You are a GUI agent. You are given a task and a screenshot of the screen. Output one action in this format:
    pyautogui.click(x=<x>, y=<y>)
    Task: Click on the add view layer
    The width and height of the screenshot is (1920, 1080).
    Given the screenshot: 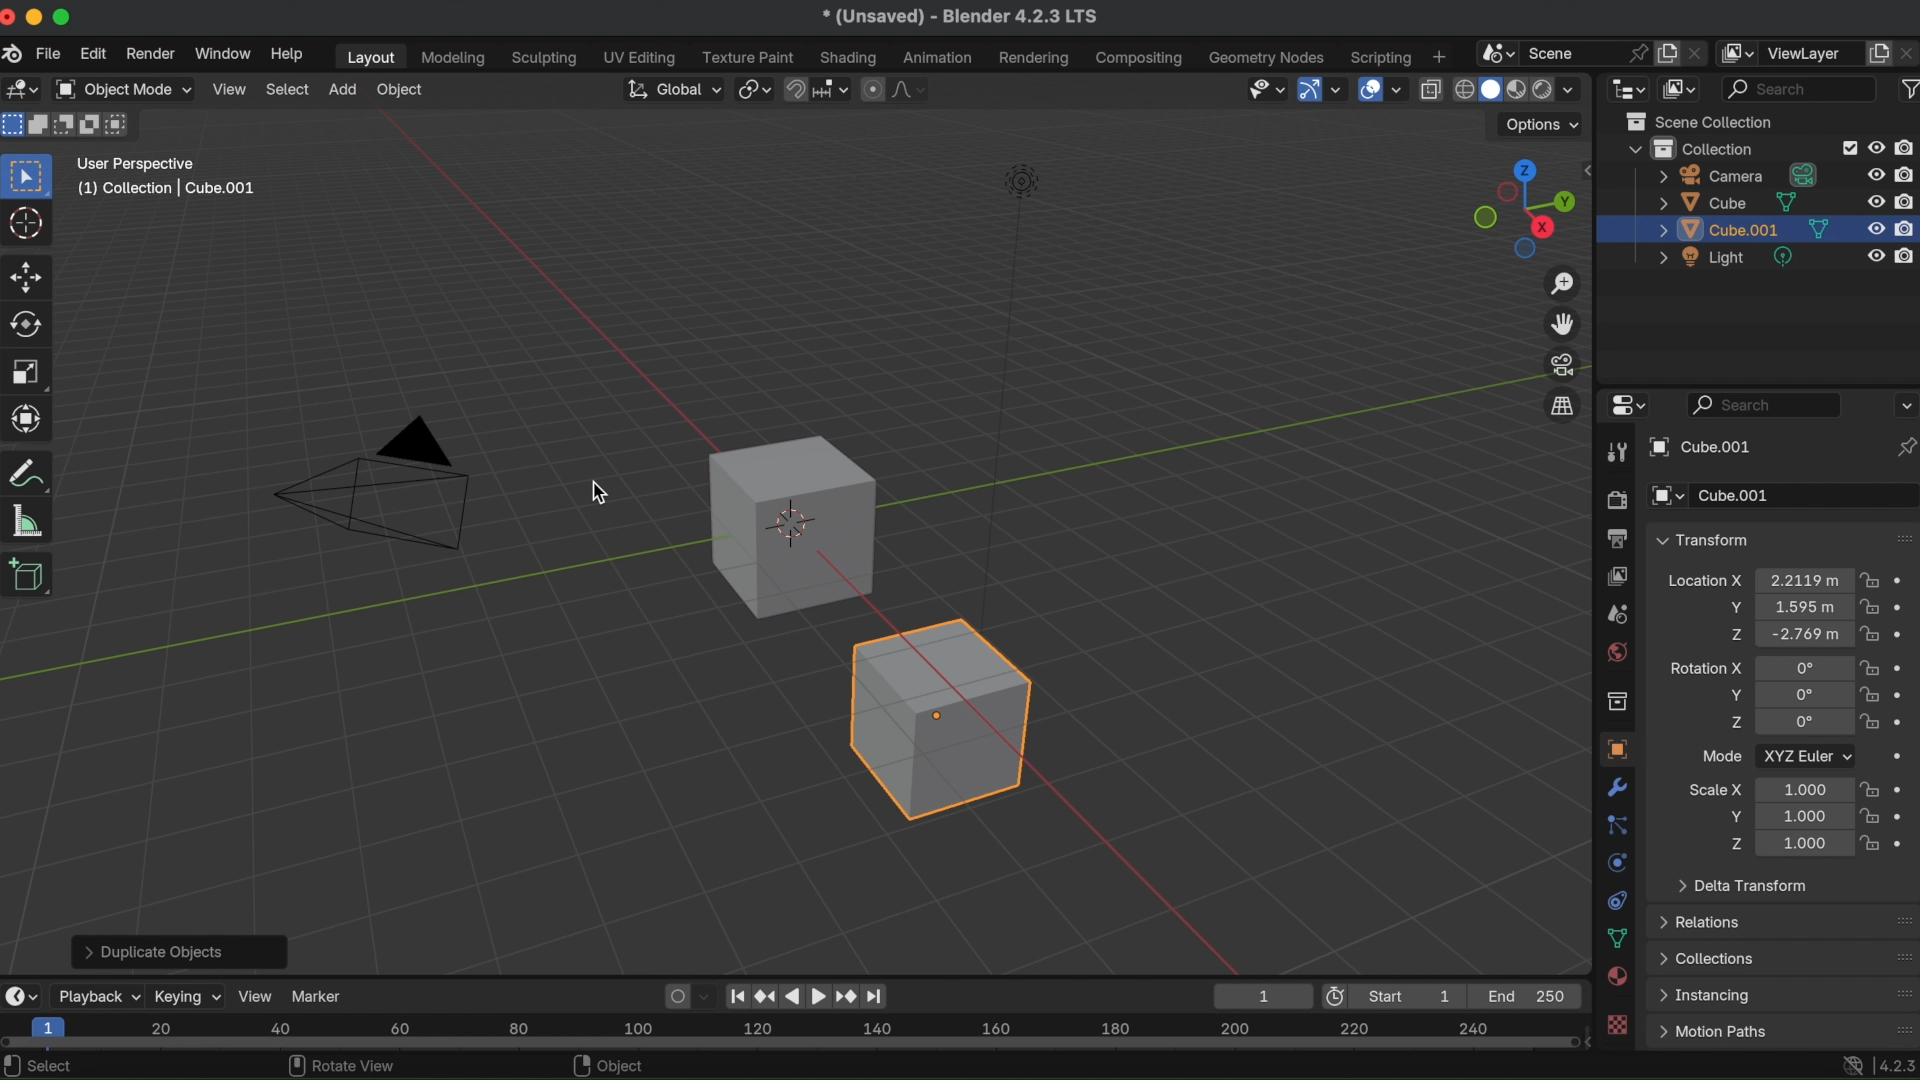 What is the action you would take?
    pyautogui.click(x=1879, y=51)
    